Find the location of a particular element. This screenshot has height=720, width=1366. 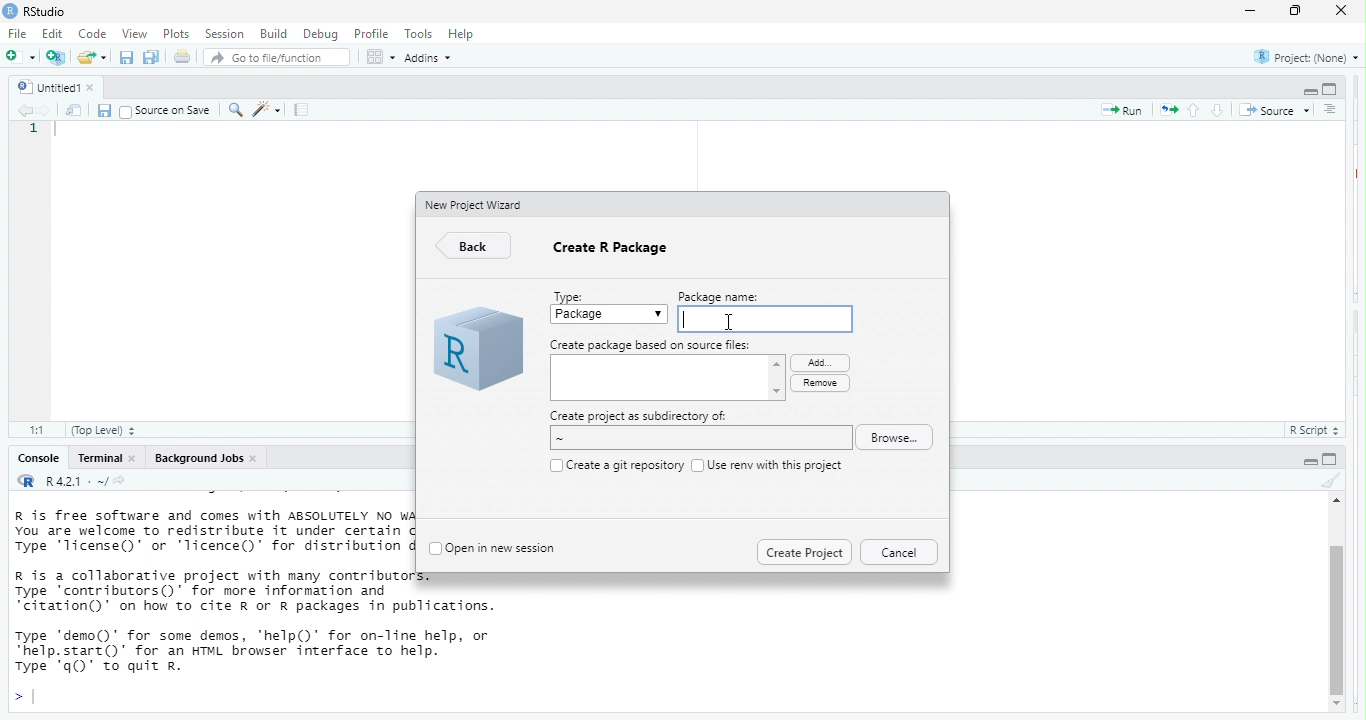

close is located at coordinates (137, 459).